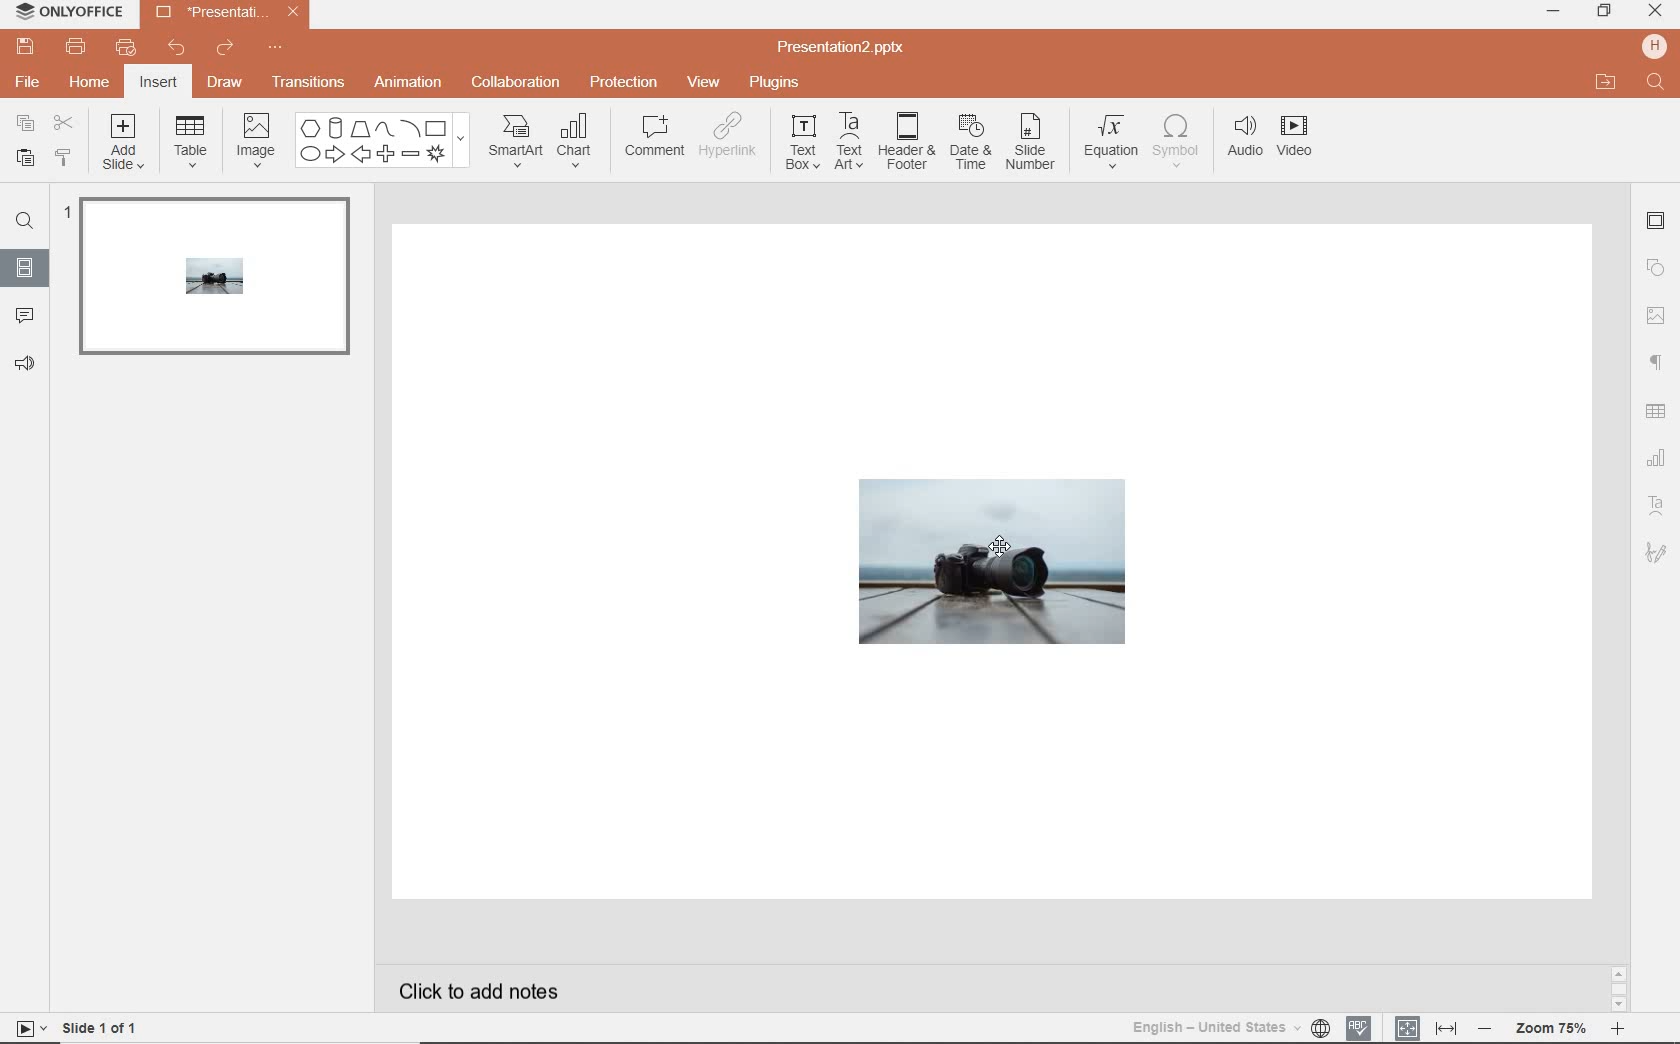 The image size is (1680, 1044). Describe the element at coordinates (1654, 45) in the screenshot. I see `hp` at that location.